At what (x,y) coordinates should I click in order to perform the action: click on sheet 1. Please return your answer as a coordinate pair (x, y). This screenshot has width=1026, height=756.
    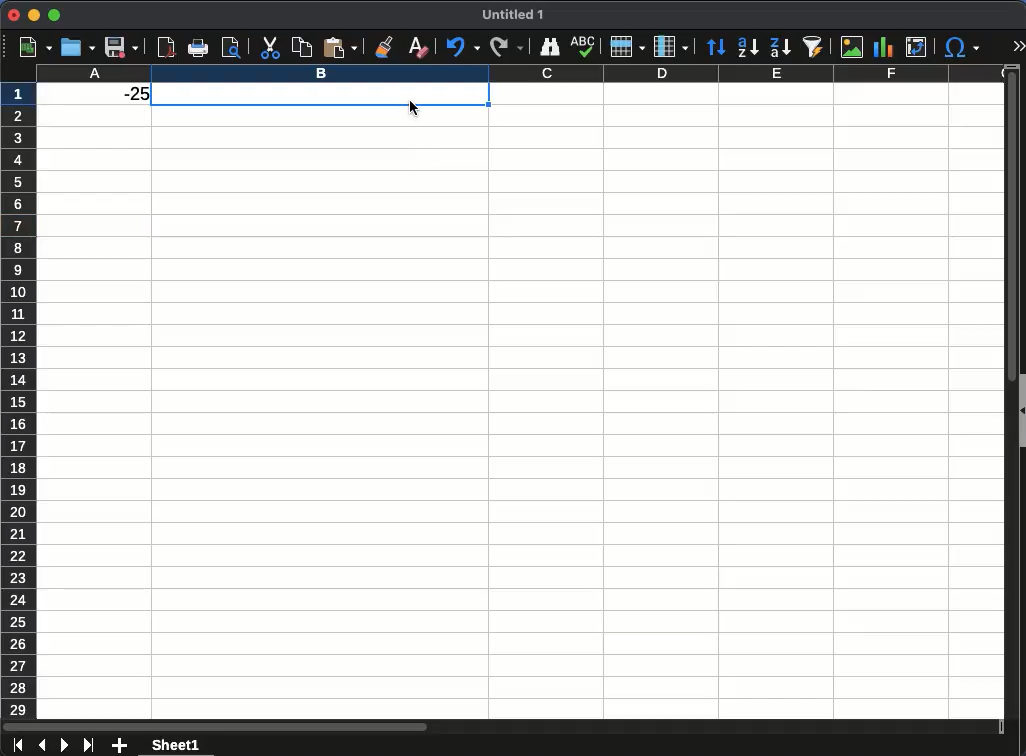
    Looking at the image, I should click on (174, 744).